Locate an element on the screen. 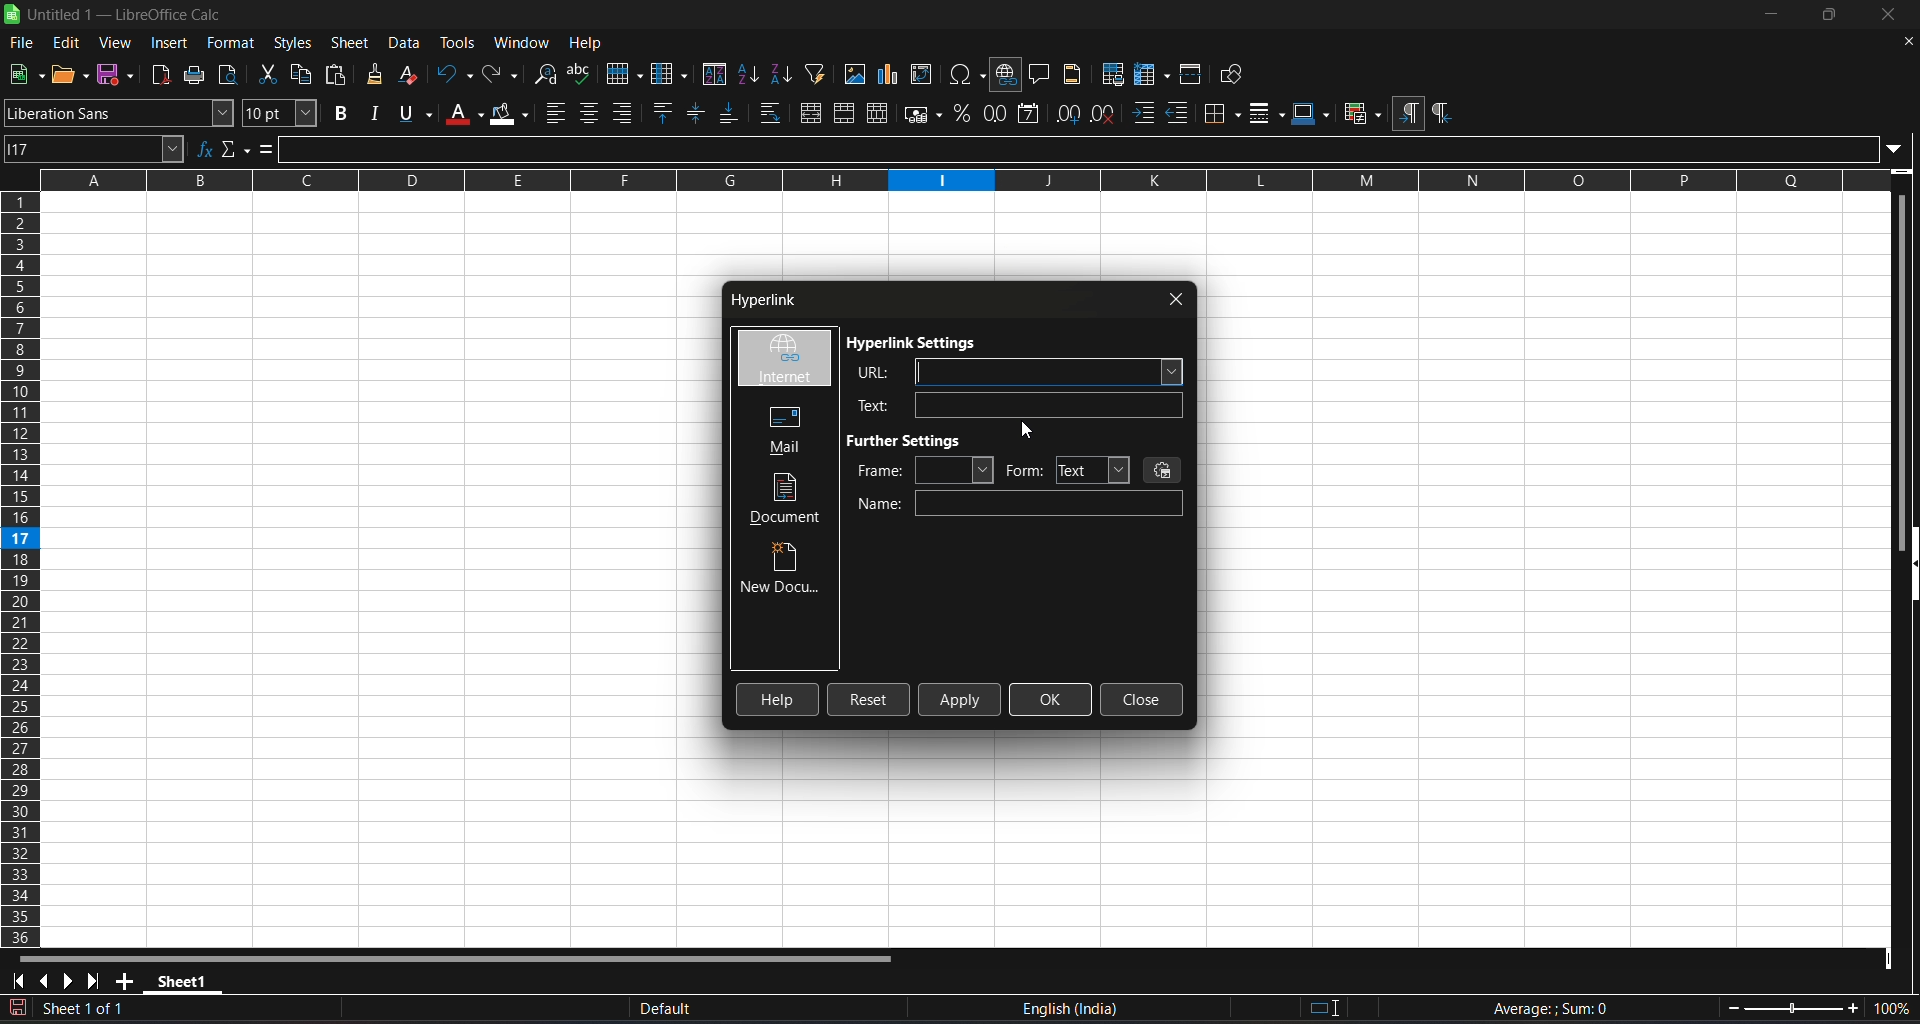 This screenshot has height=1024, width=1920. increase indent is located at coordinates (1144, 115).